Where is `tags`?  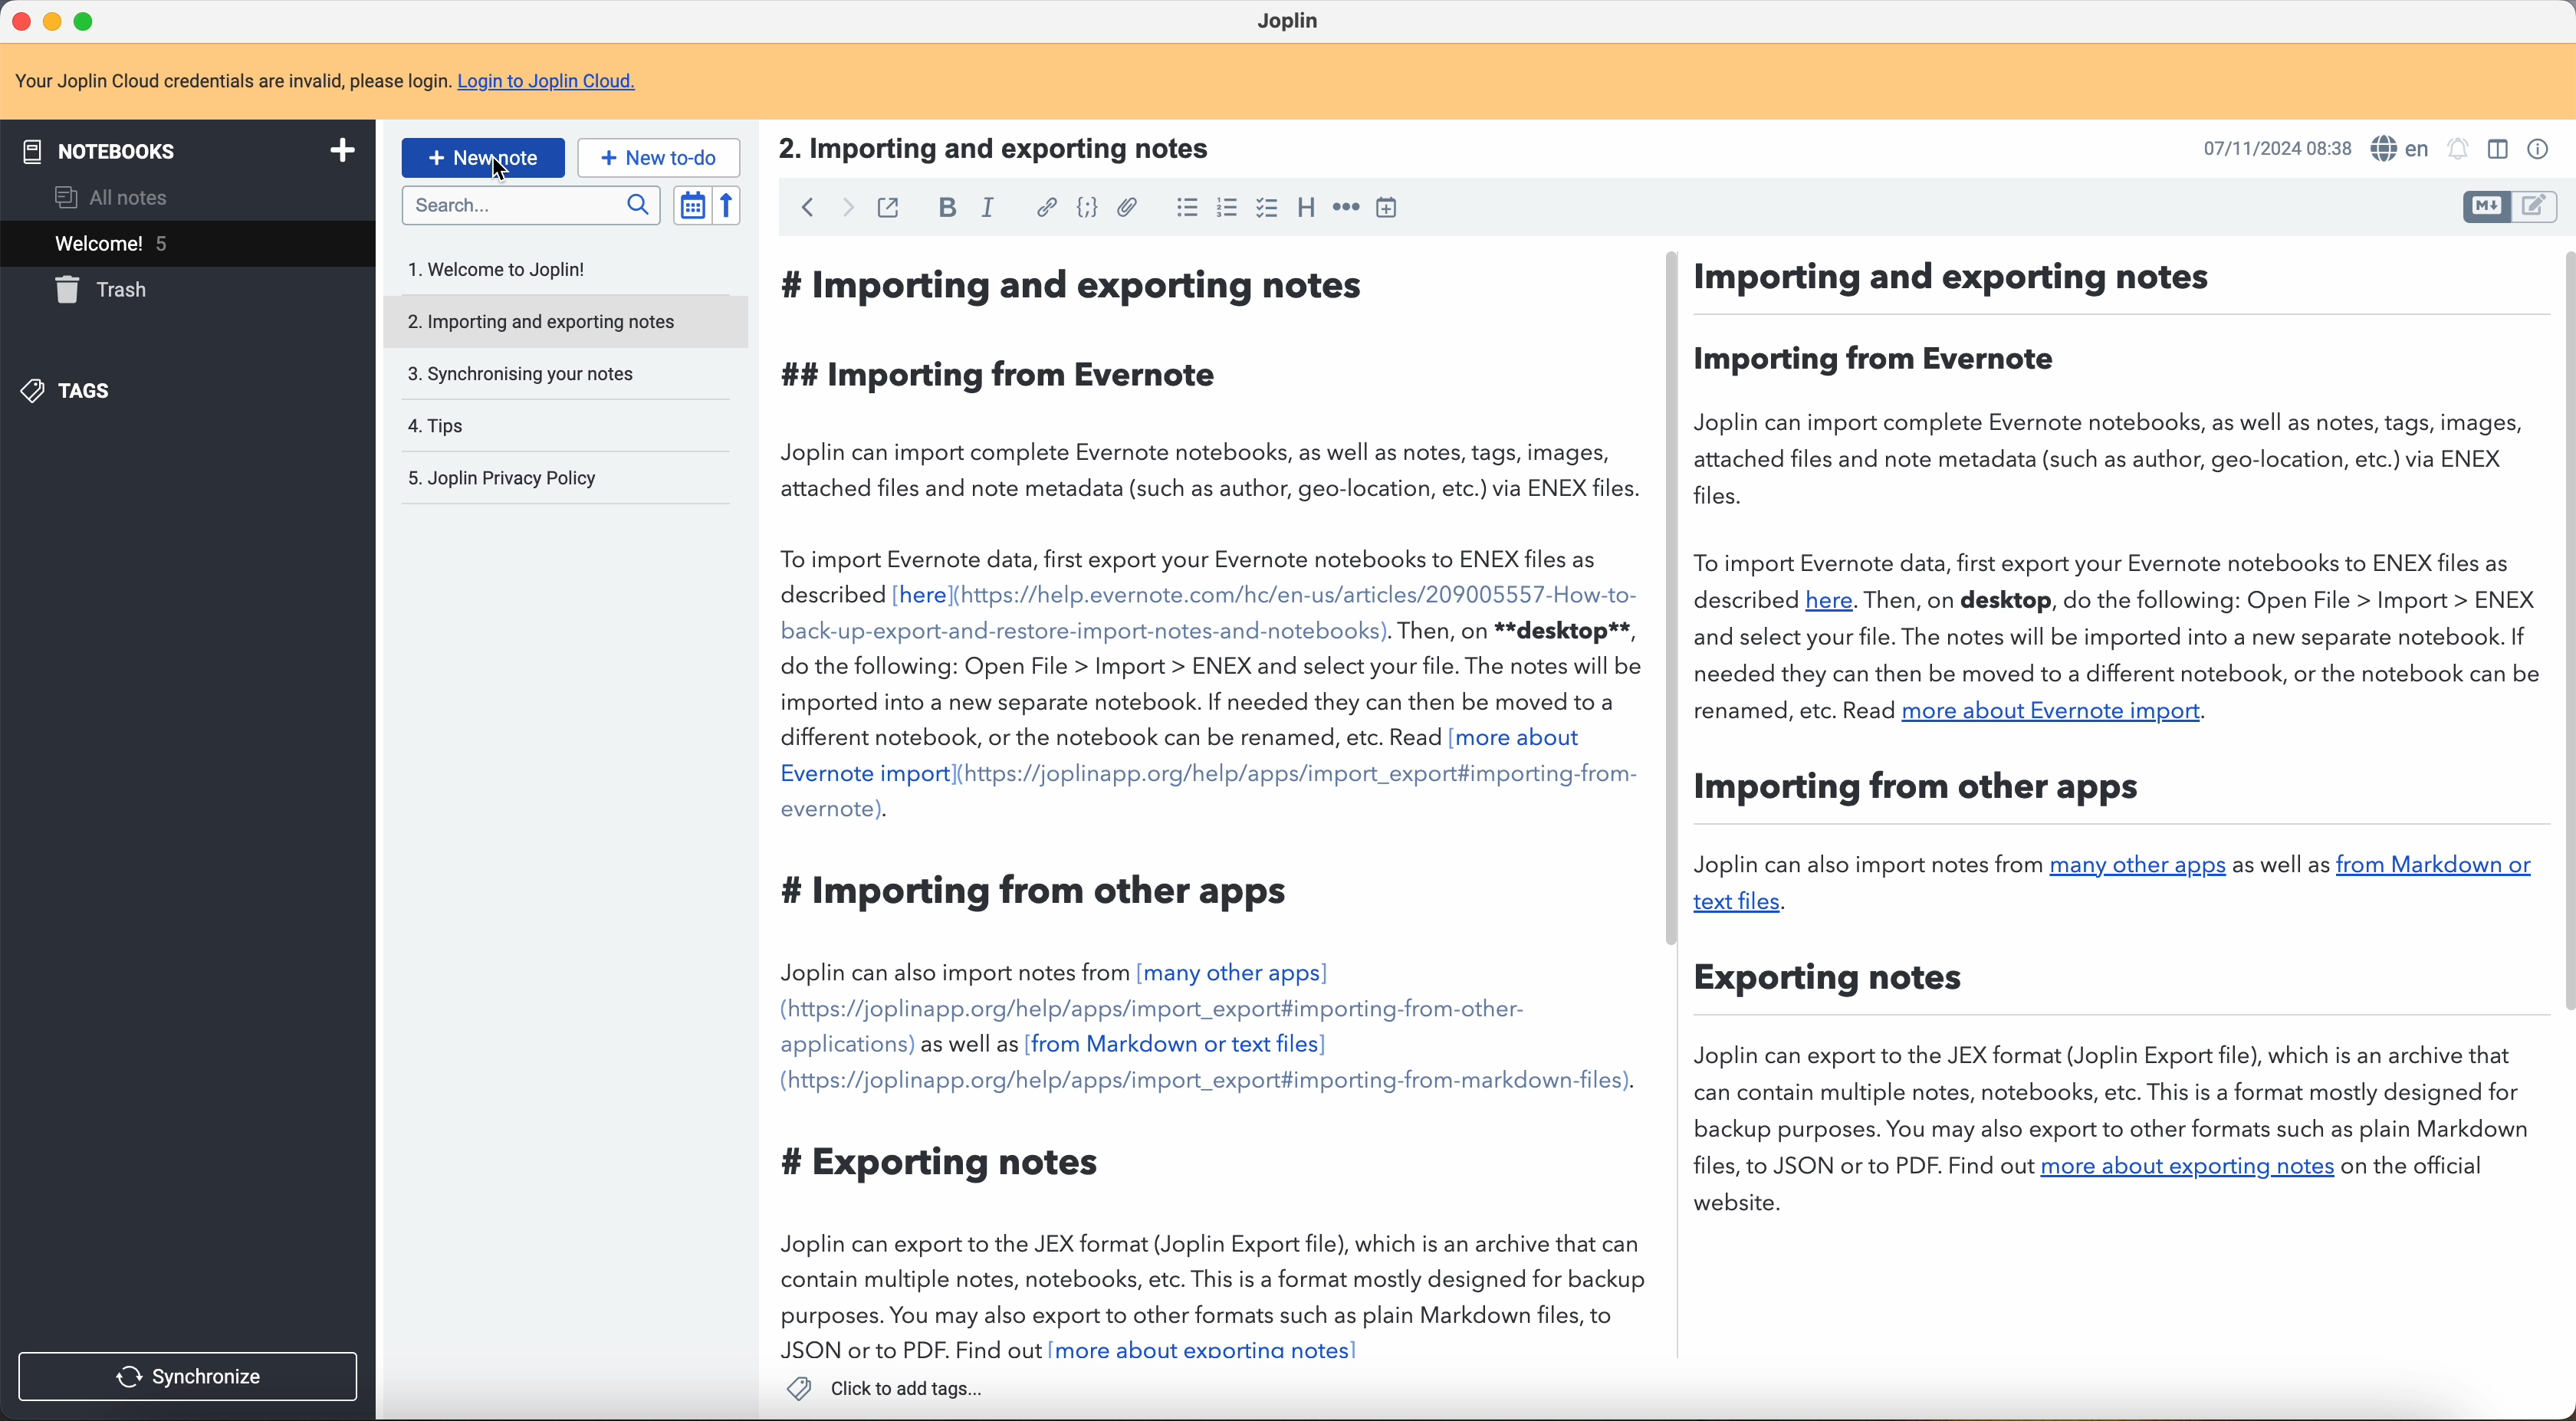 tags is located at coordinates (71, 393).